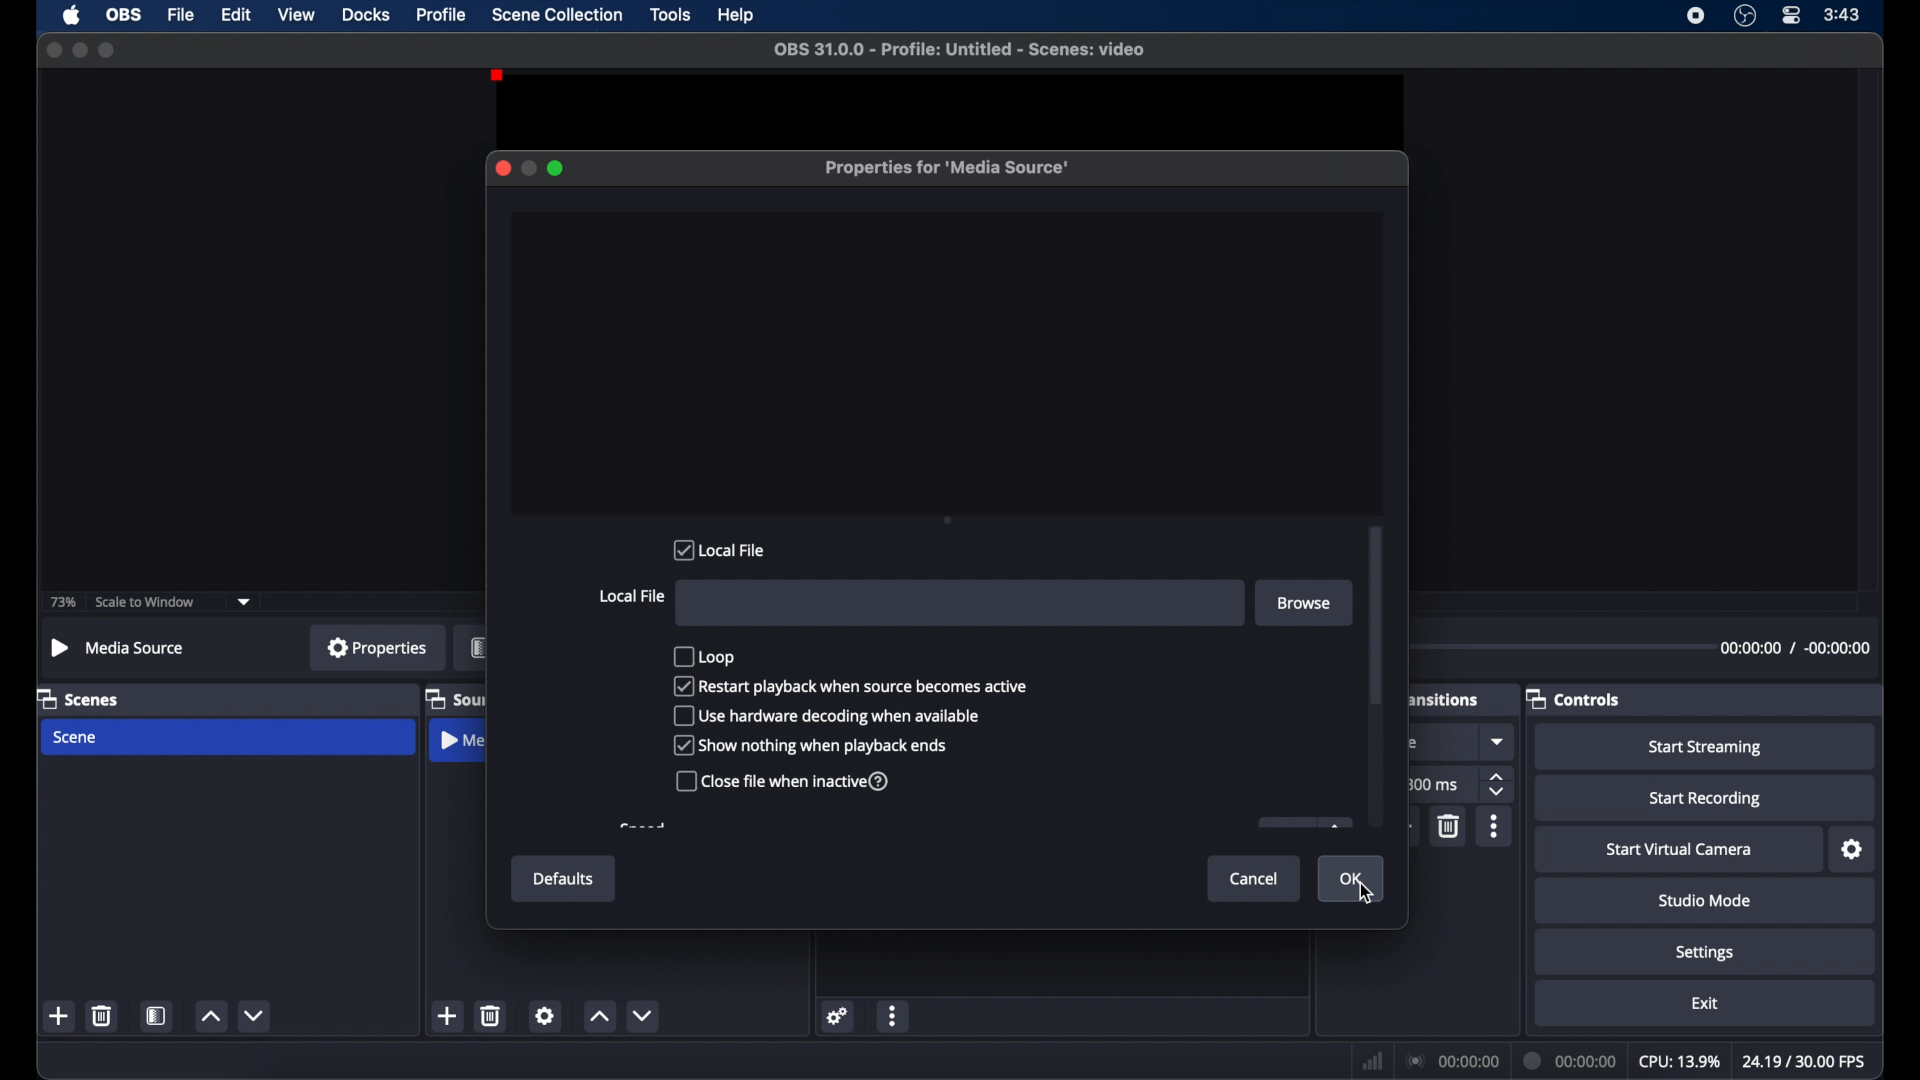 Image resolution: width=1920 pixels, height=1080 pixels. I want to click on 300 ms, so click(1434, 783).